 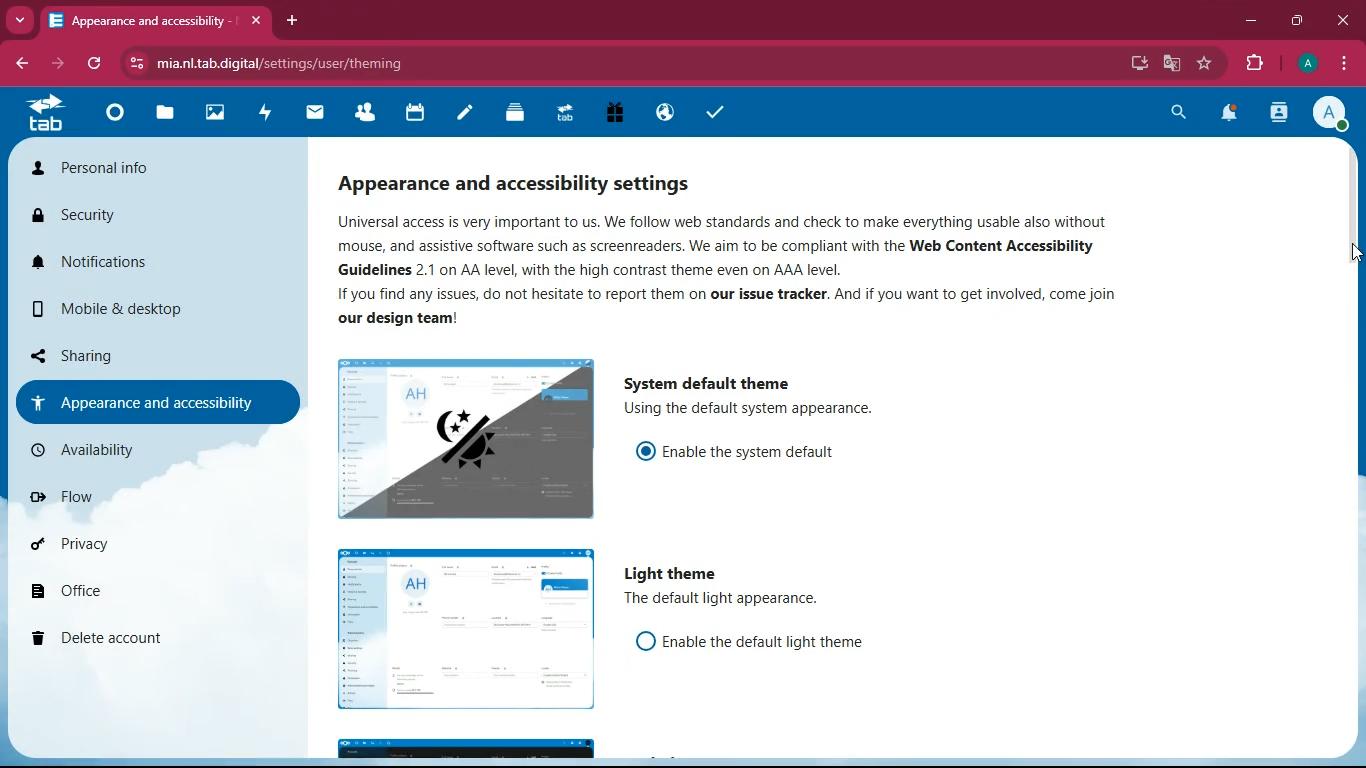 I want to click on close, so click(x=1341, y=22).